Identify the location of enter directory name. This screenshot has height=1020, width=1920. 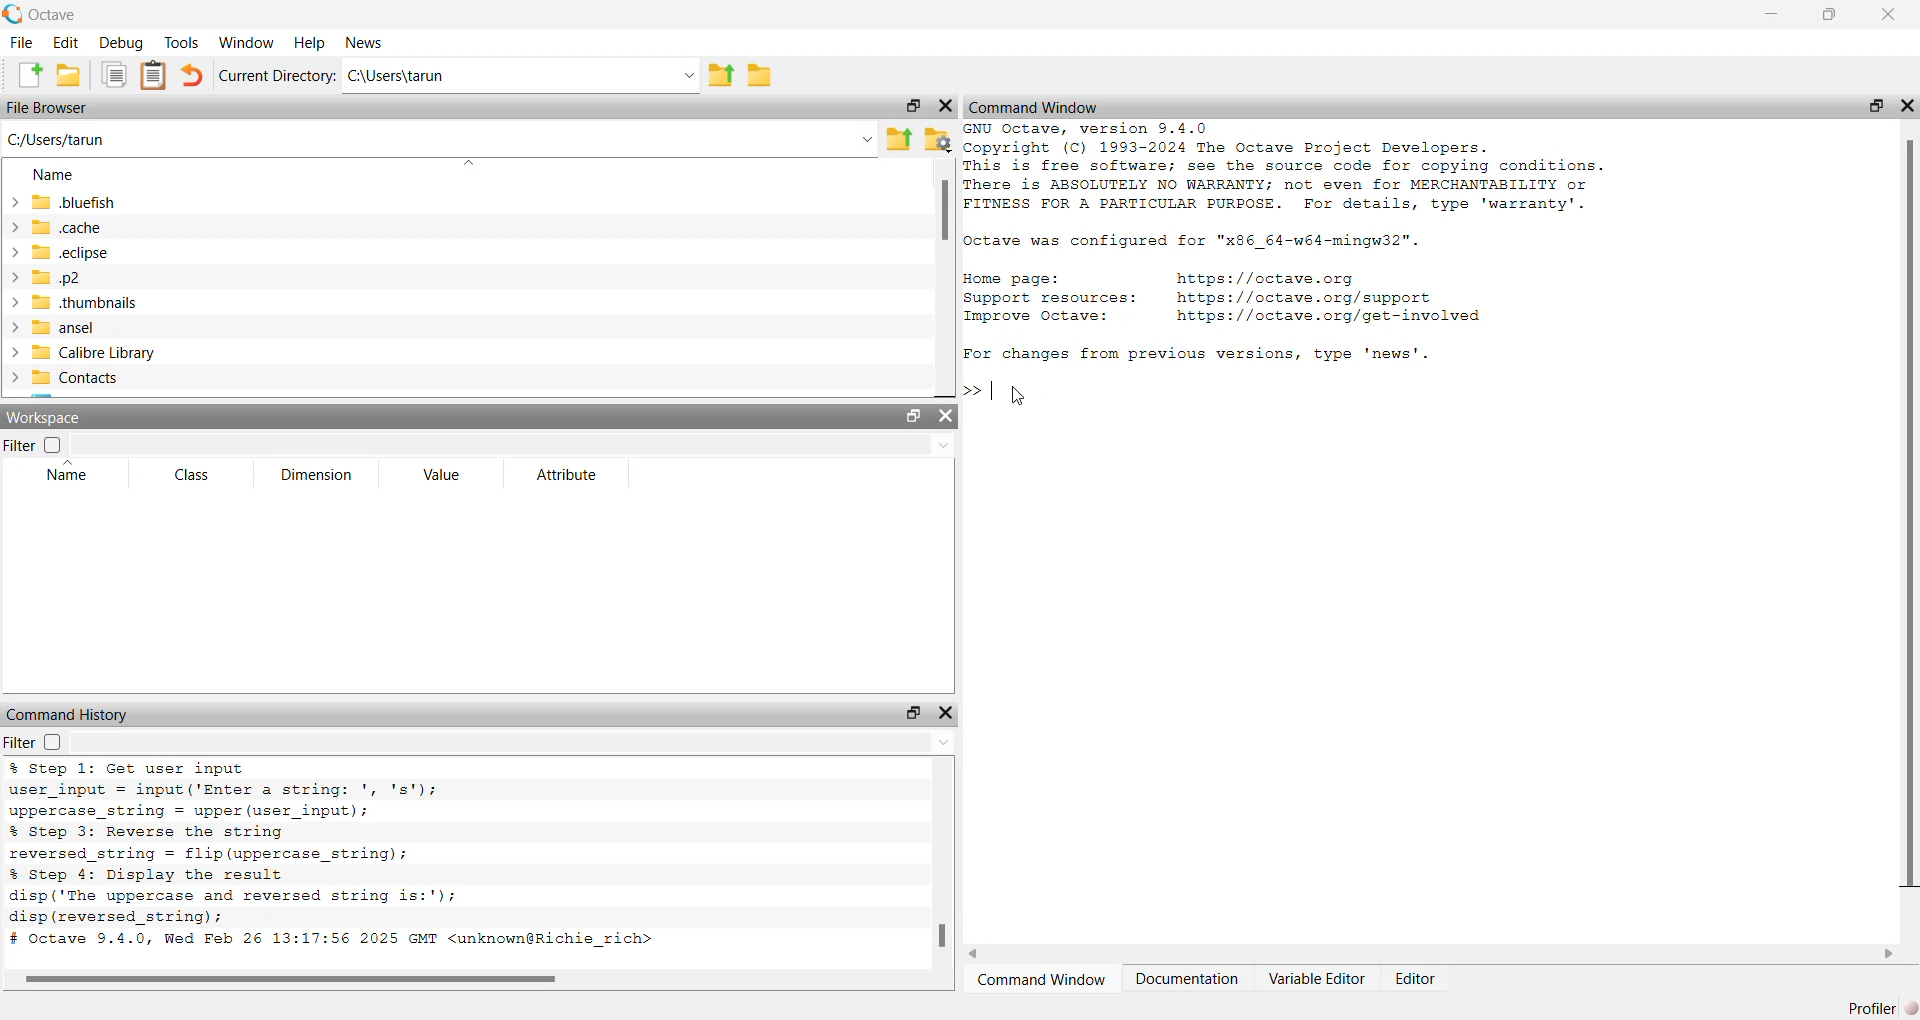
(524, 73).